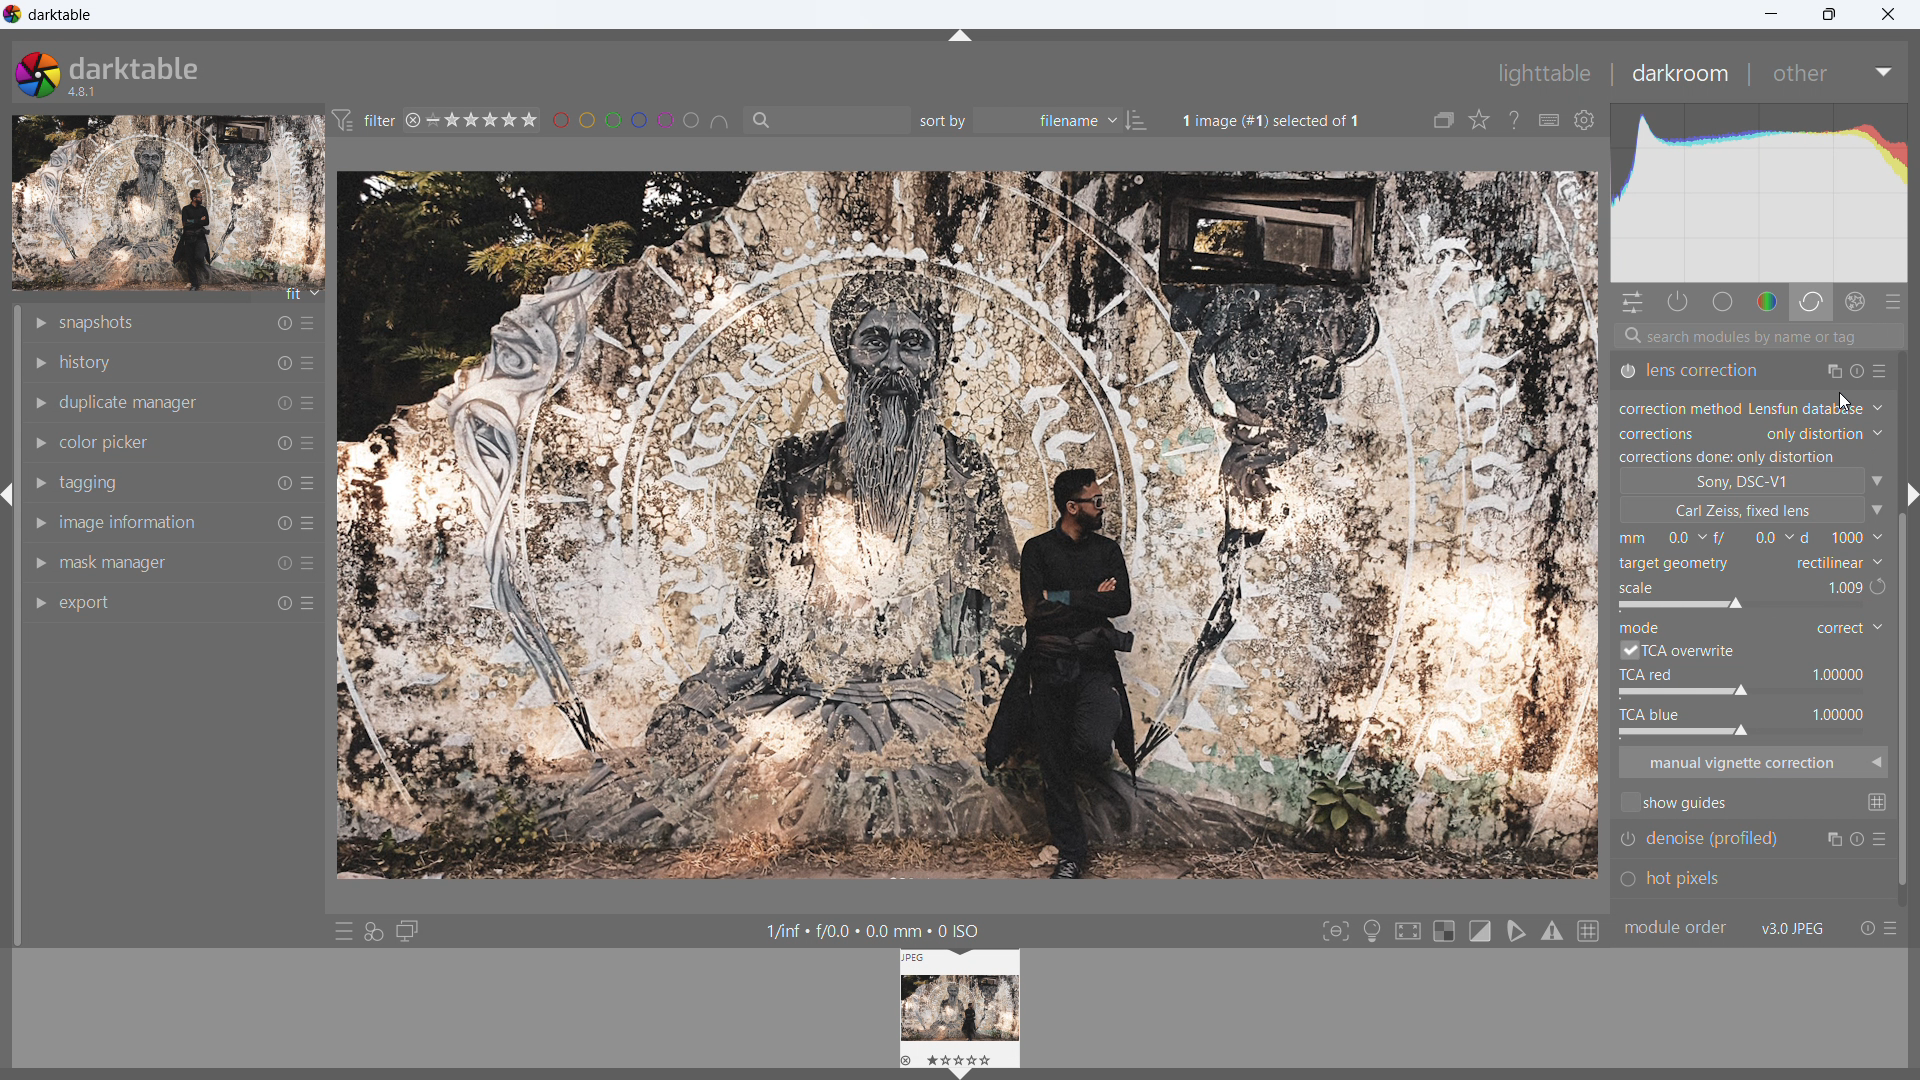 The width and height of the screenshot is (1920, 1080). What do you see at coordinates (1515, 120) in the screenshot?
I see `enable this and click on a control element to get online help` at bounding box center [1515, 120].